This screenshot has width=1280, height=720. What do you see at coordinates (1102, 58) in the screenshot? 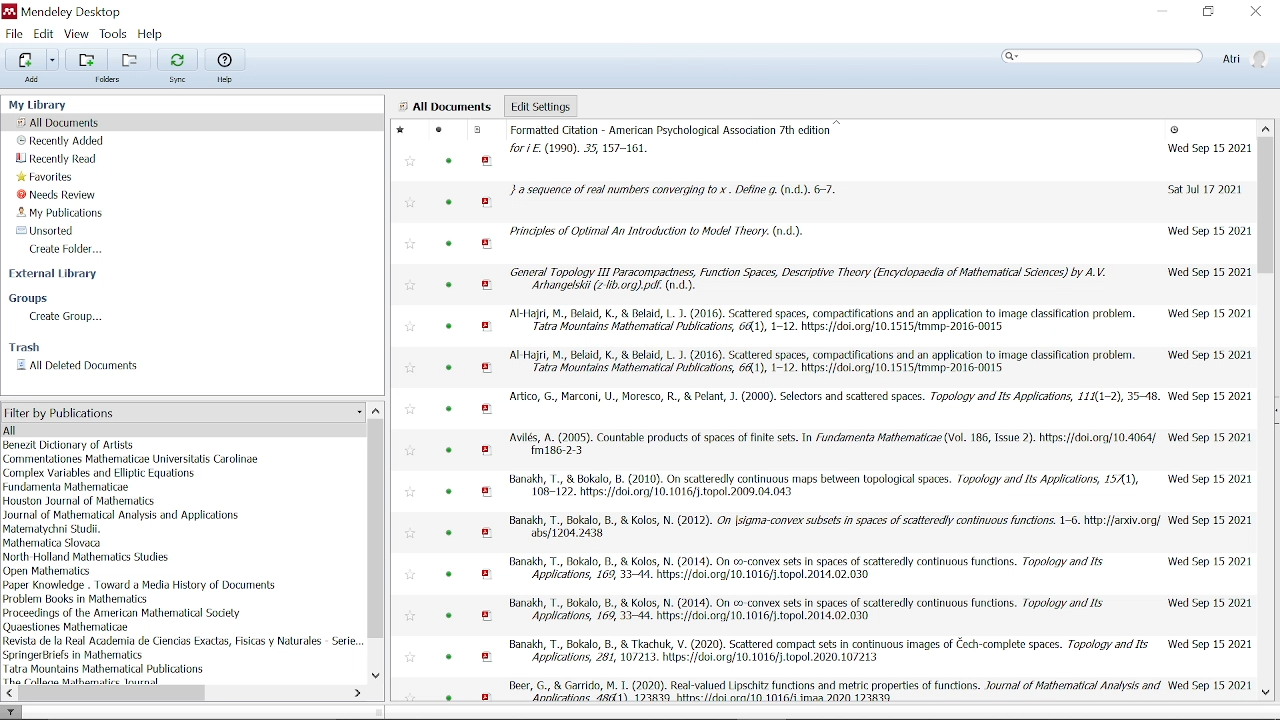
I see `searching` at bounding box center [1102, 58].